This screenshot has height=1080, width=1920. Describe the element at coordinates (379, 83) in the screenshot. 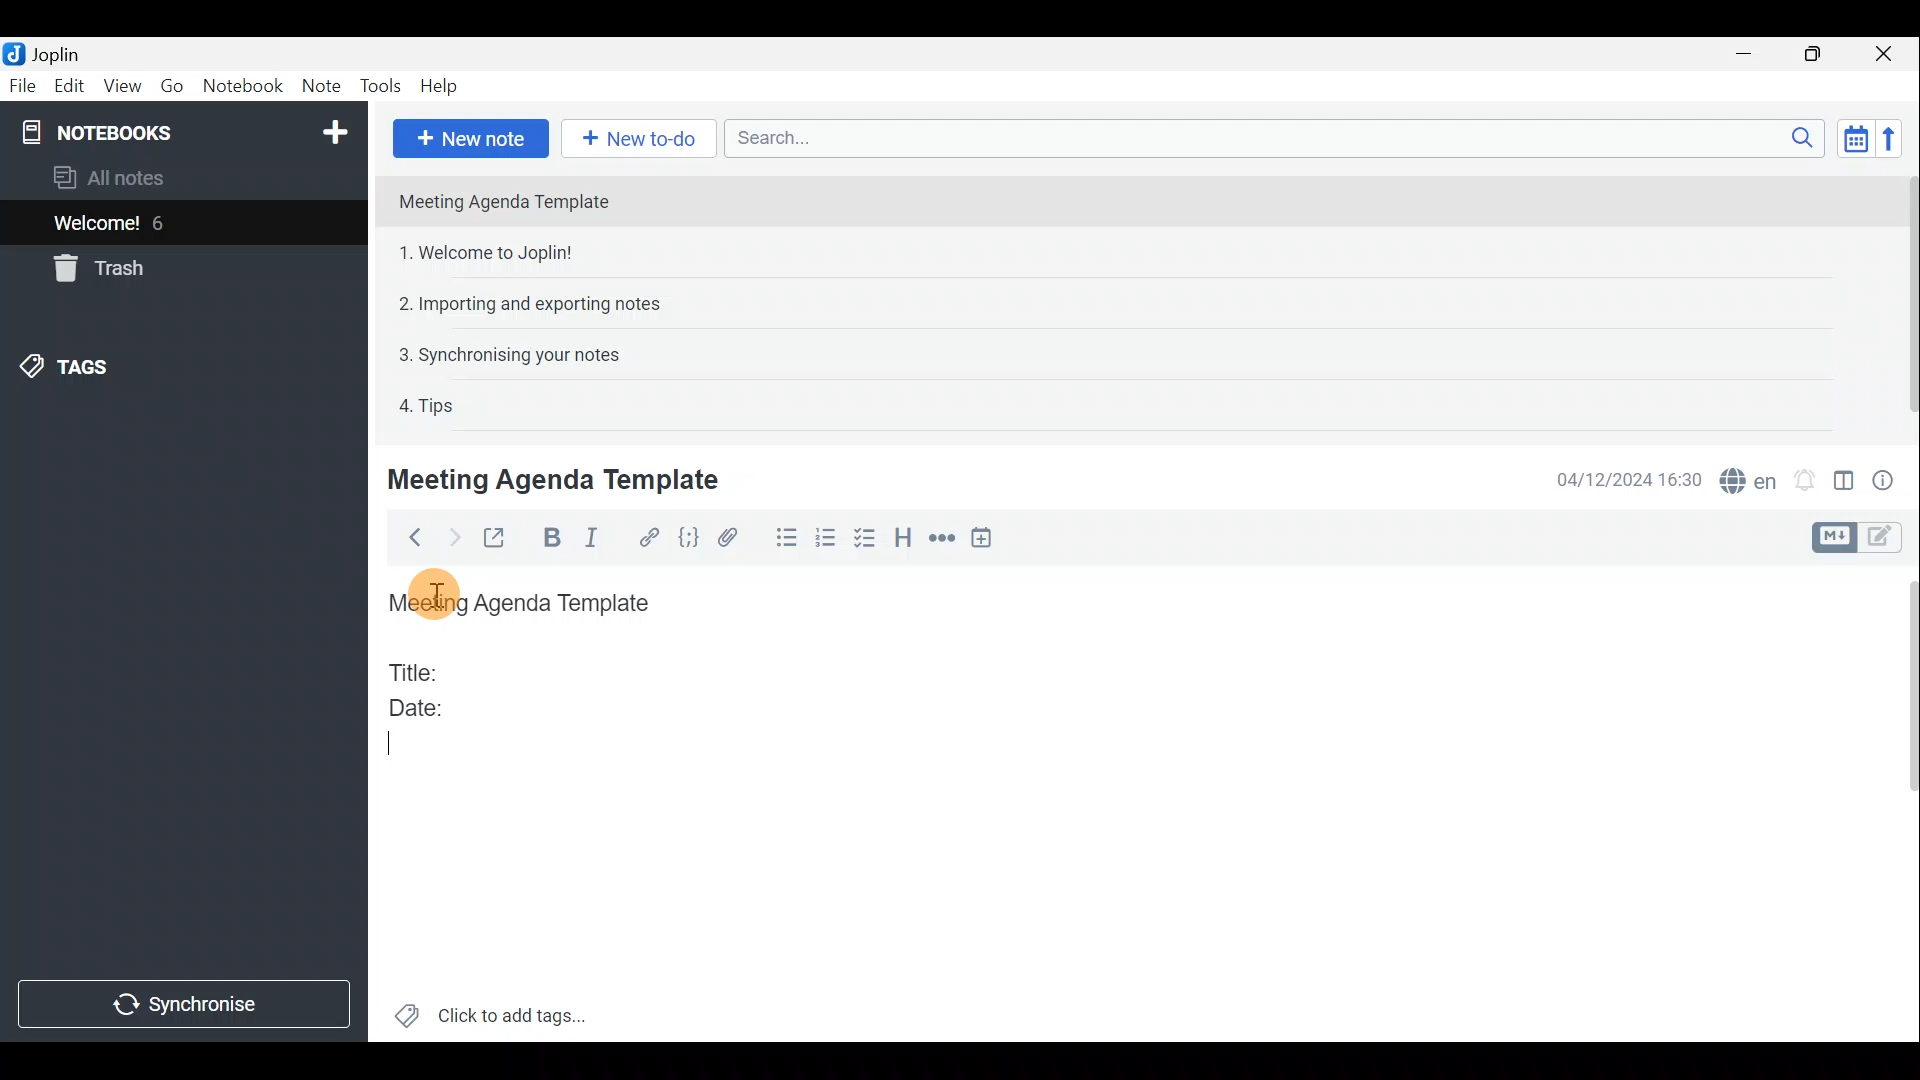

I see `Tools` at that location.